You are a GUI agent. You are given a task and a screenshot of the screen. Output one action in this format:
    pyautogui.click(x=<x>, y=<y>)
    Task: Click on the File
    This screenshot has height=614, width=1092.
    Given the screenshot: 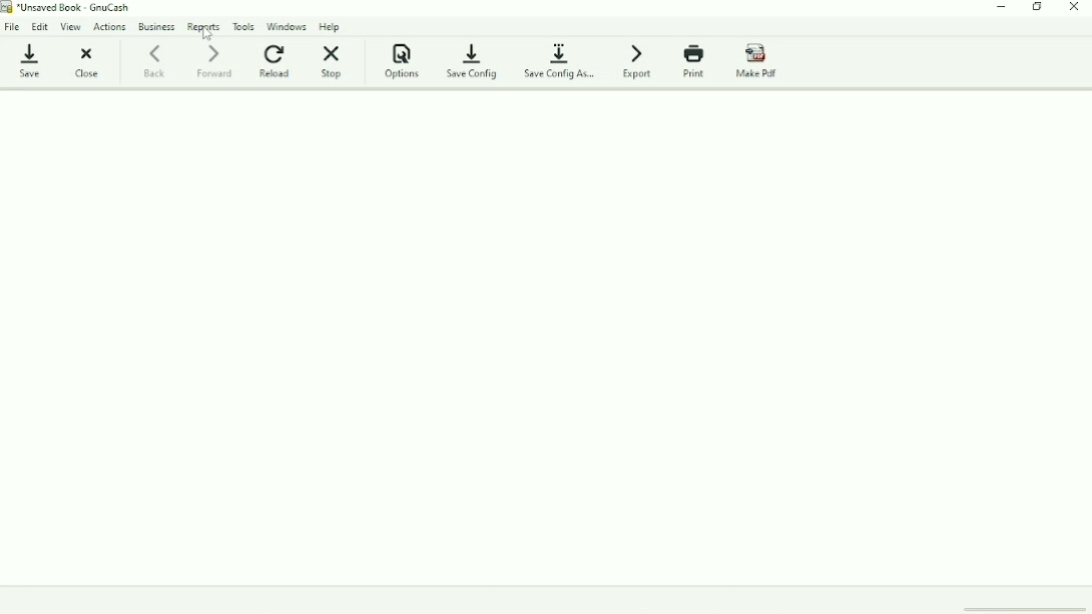 What is the action you would take?
    pyautogui.click(x=13, y=25)
    